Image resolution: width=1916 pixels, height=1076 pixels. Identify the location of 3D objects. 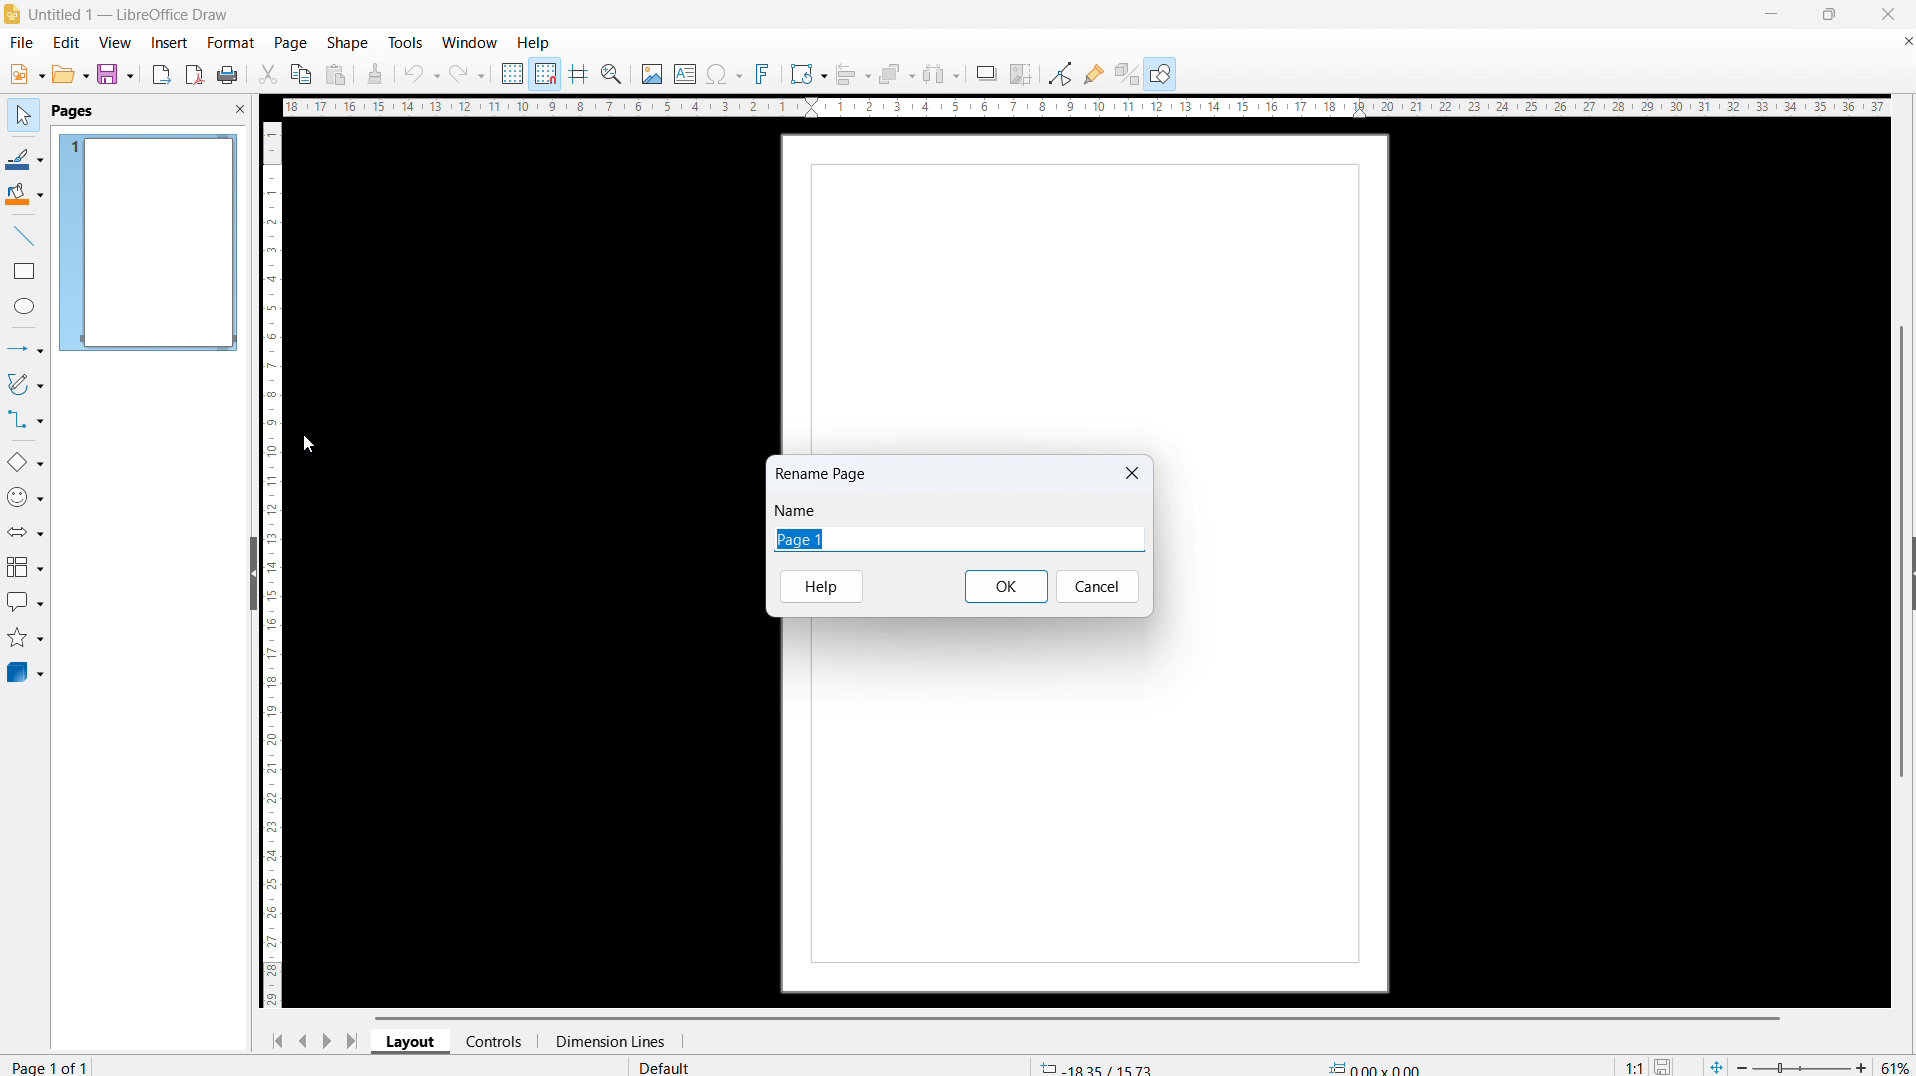
(26, 672).